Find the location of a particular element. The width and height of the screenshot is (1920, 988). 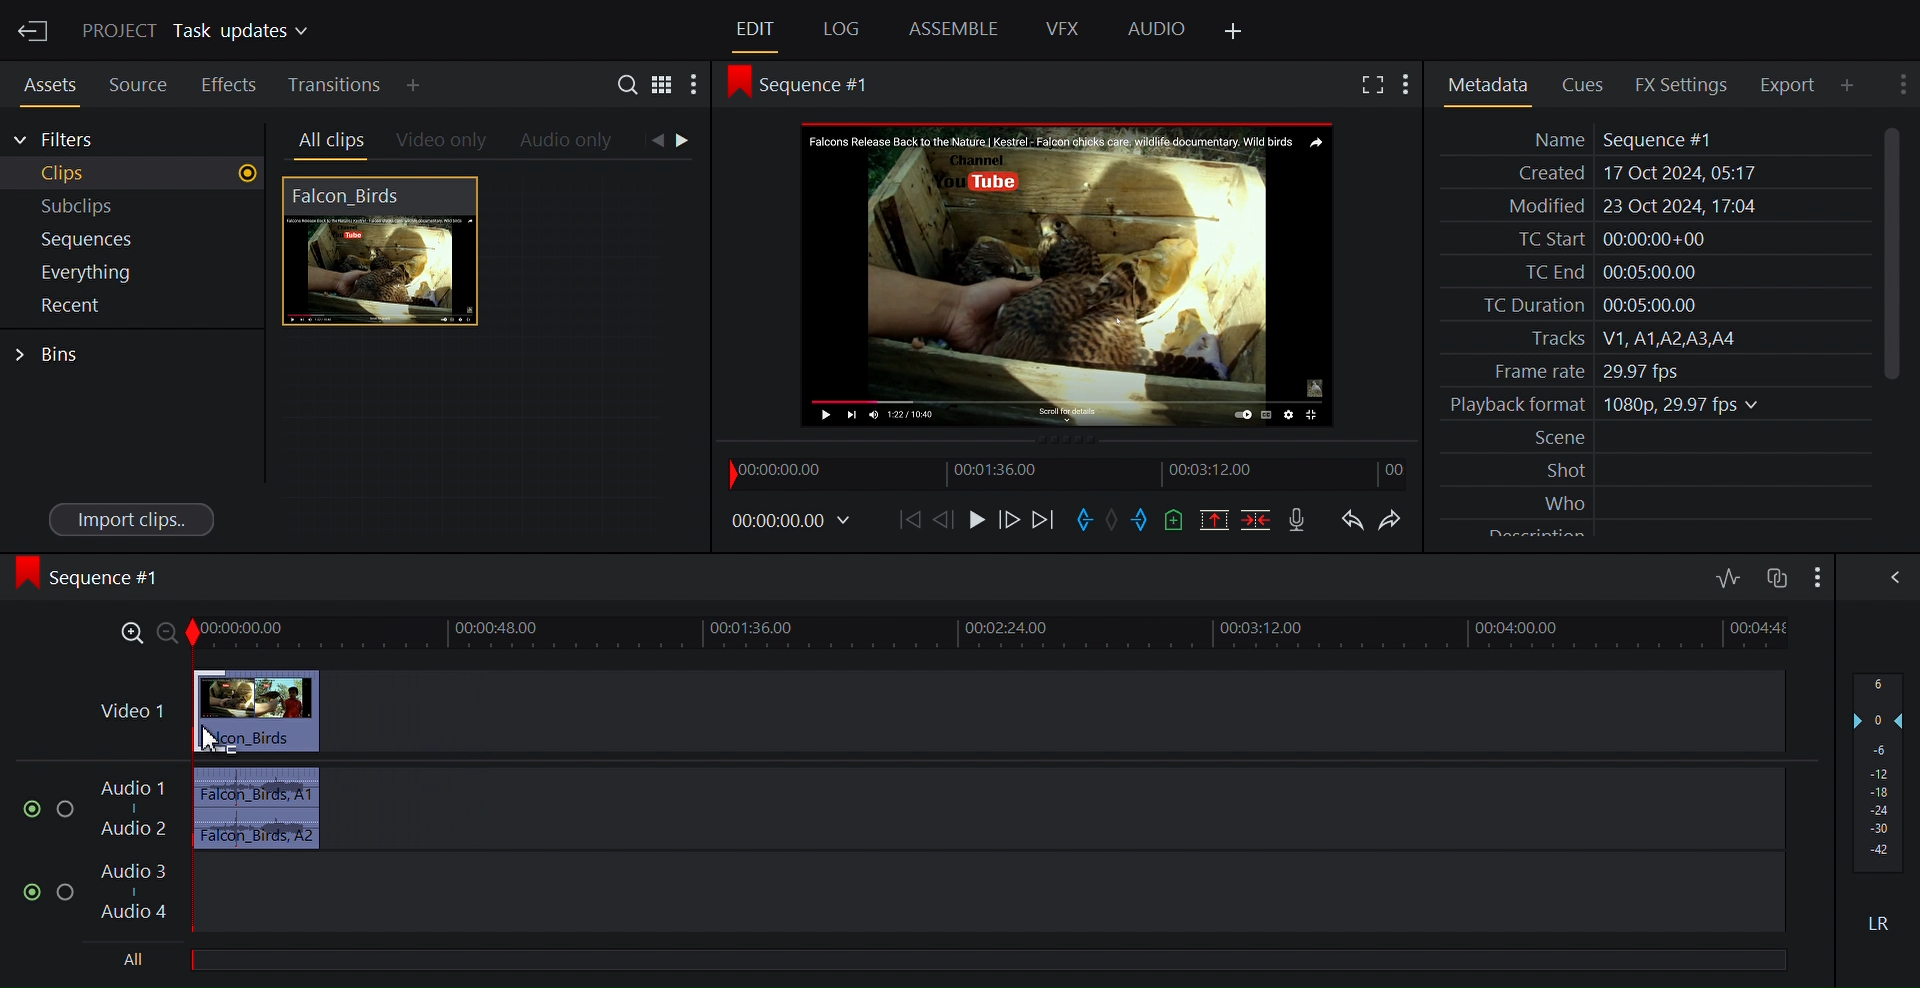

Cursor is located at coordinates (209, 737).